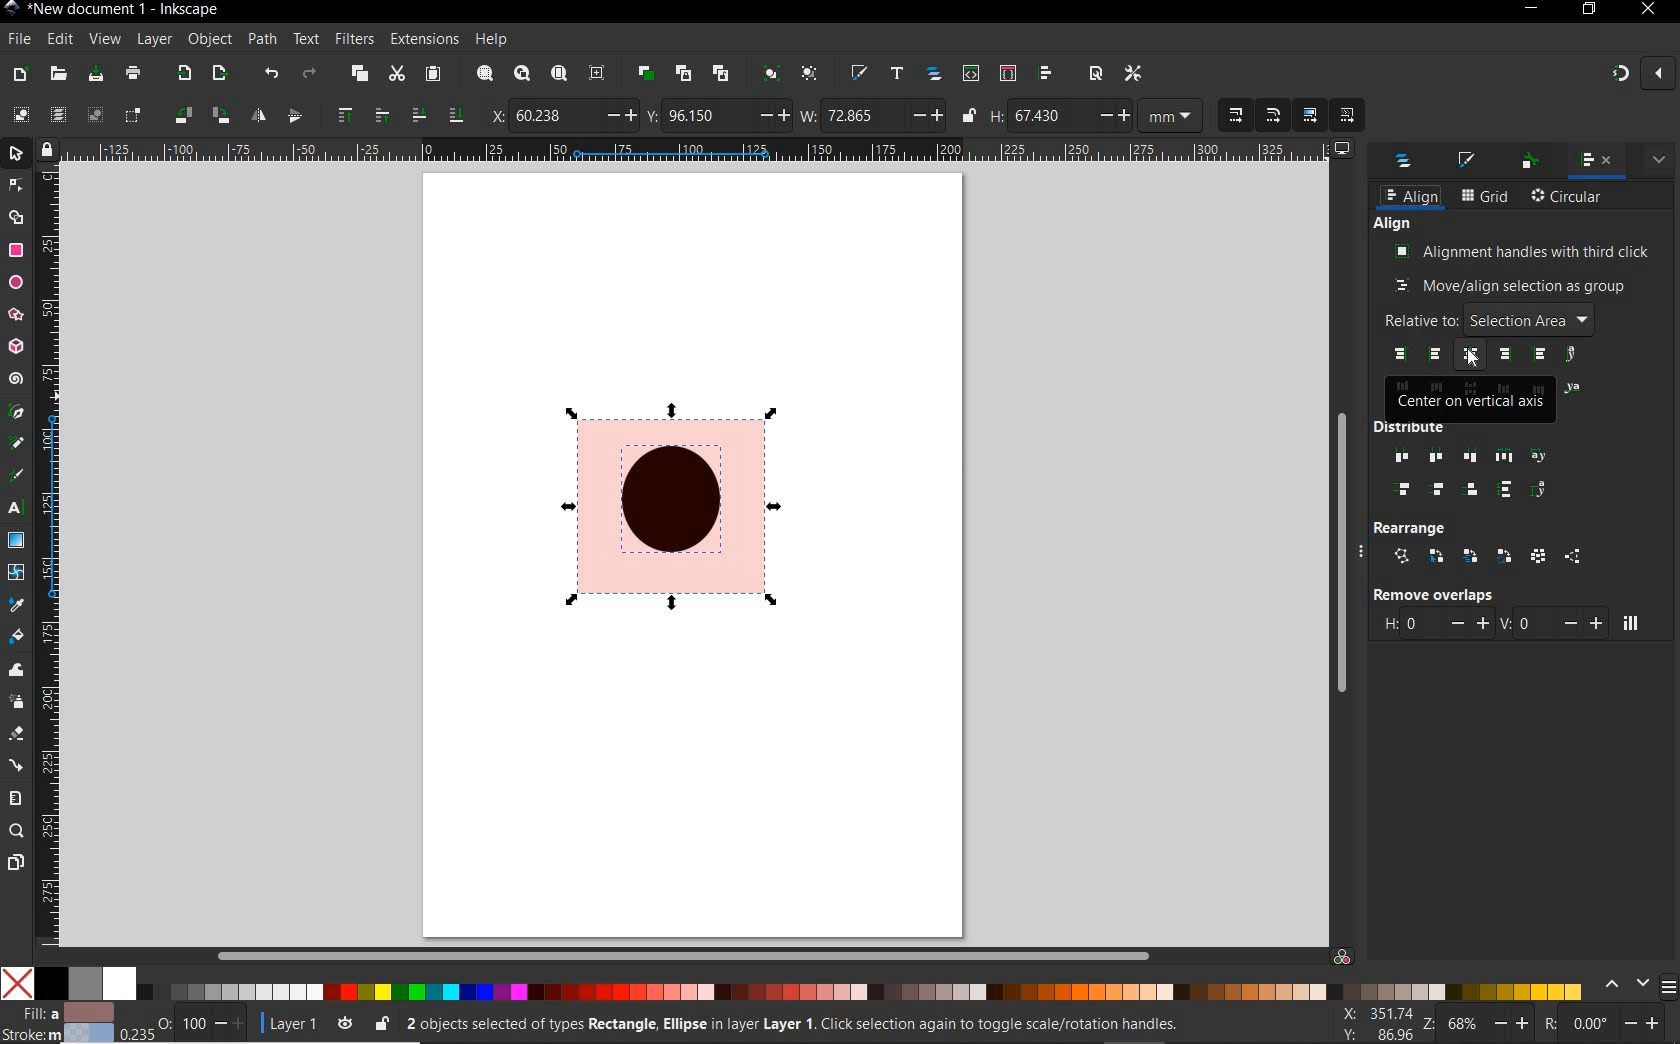  Describe the element at coordinates (639, 953) in the screenshot. I see `scrollbar` at that location.